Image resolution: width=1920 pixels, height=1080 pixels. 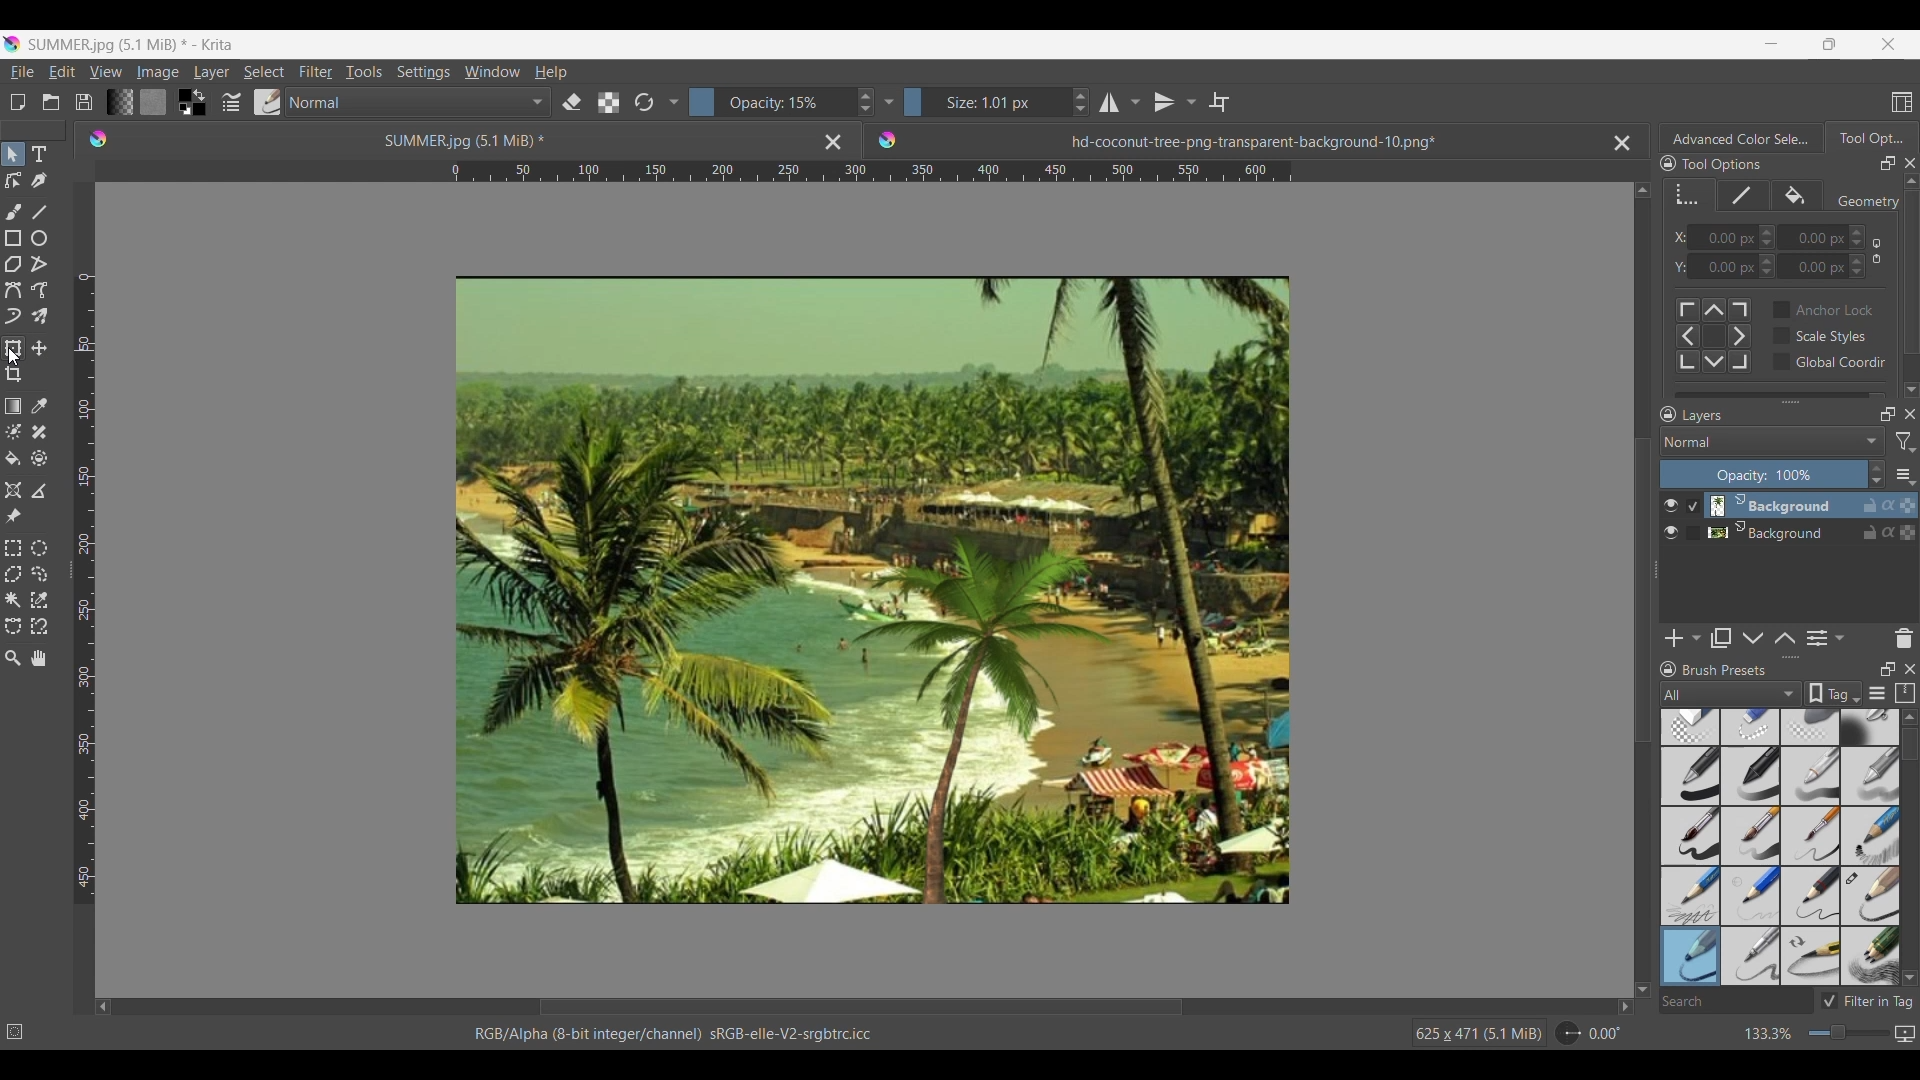 What do you see at coordinates (84, 102) in the screenshot?
I see `Save` at bounding box center [84, 102].